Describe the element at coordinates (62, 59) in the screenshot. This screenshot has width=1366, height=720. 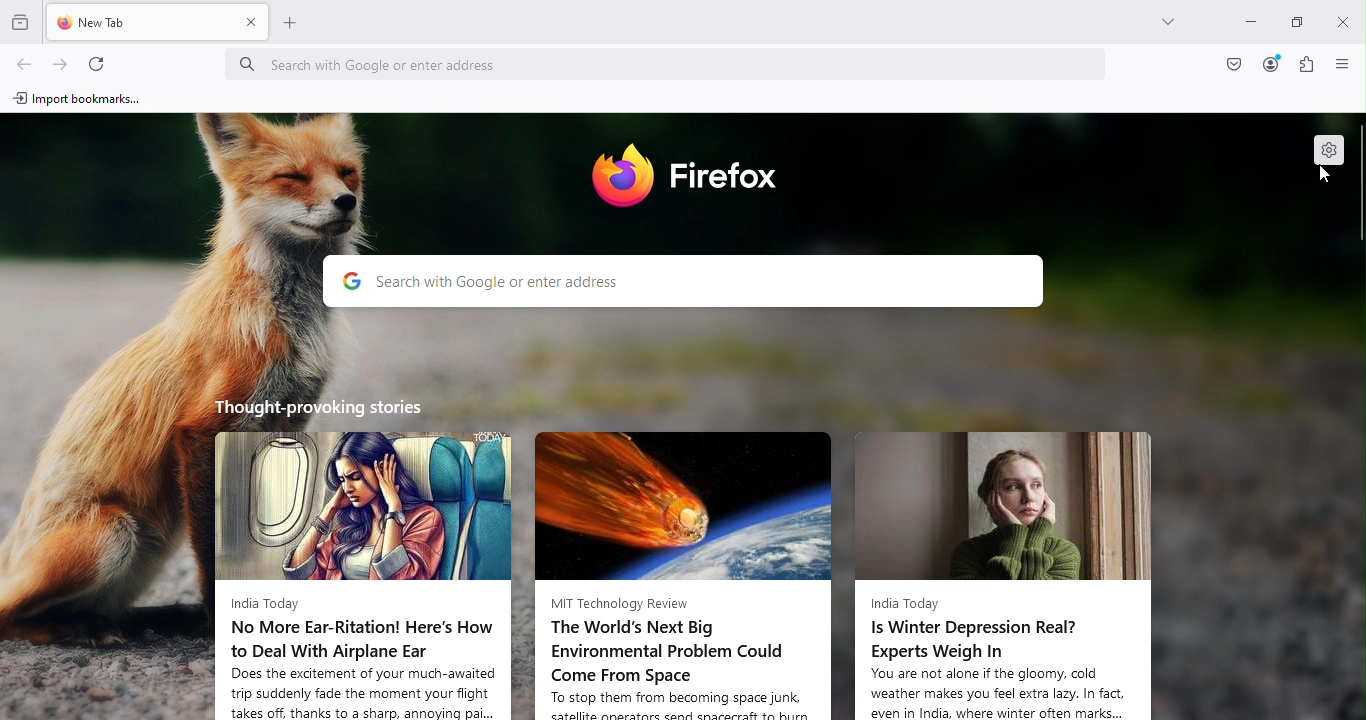
I see `Go forward one page` at that location.